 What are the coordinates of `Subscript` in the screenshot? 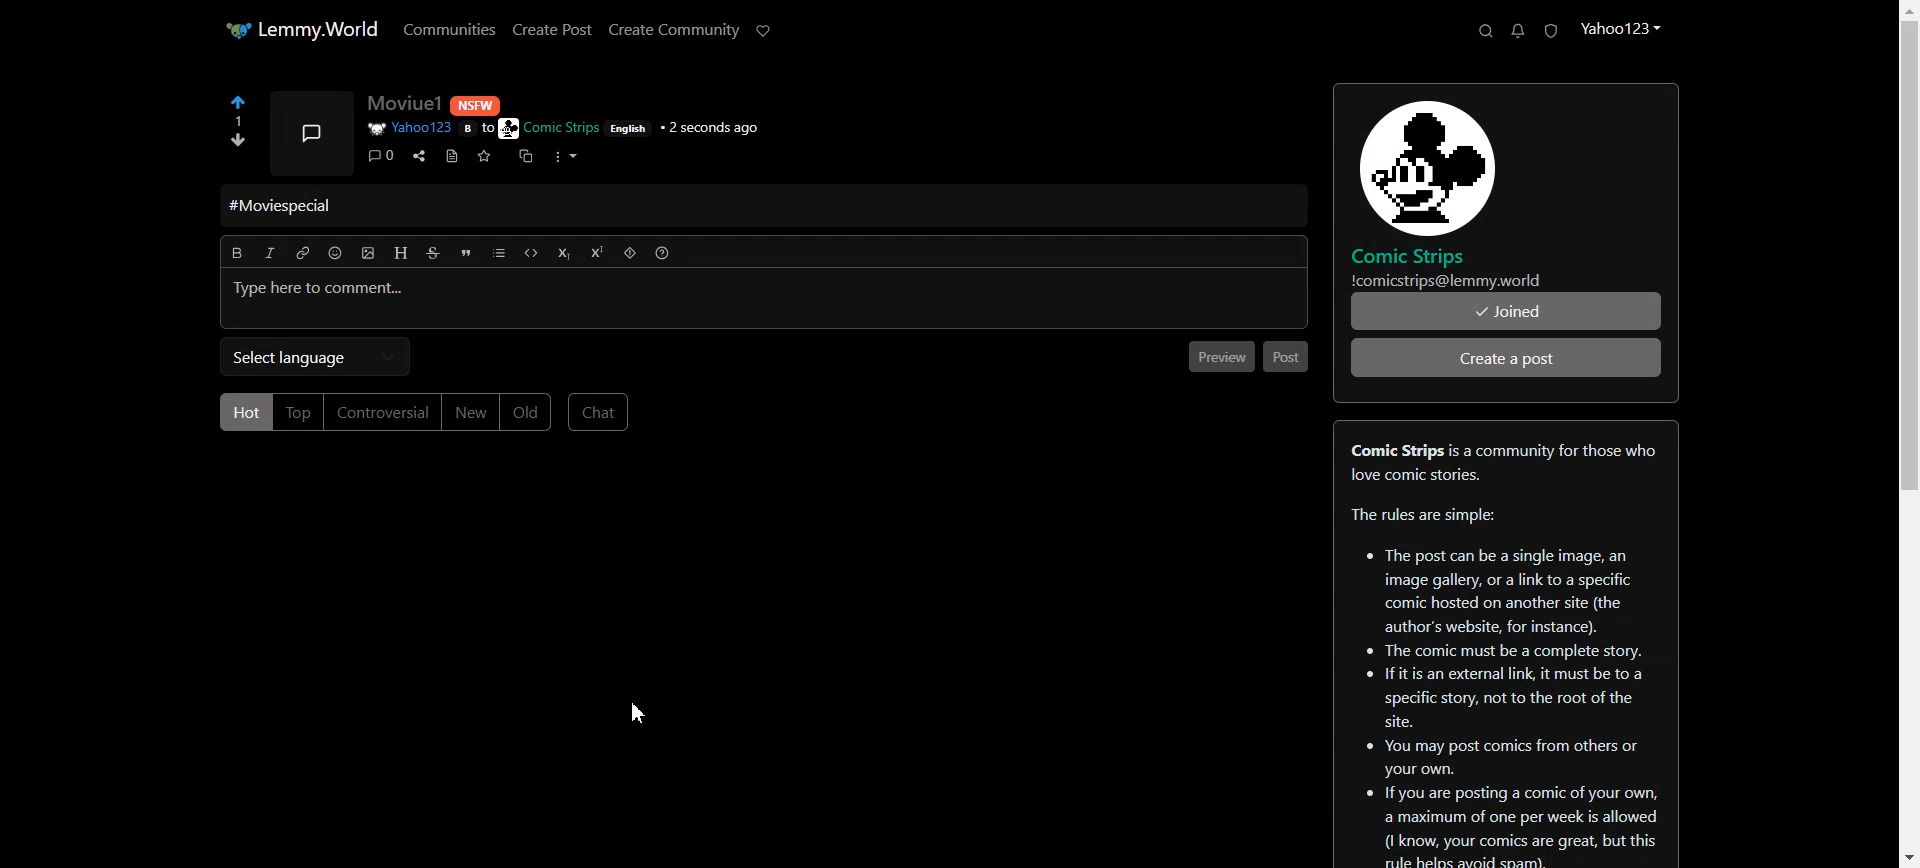 It's located at (564, 255).